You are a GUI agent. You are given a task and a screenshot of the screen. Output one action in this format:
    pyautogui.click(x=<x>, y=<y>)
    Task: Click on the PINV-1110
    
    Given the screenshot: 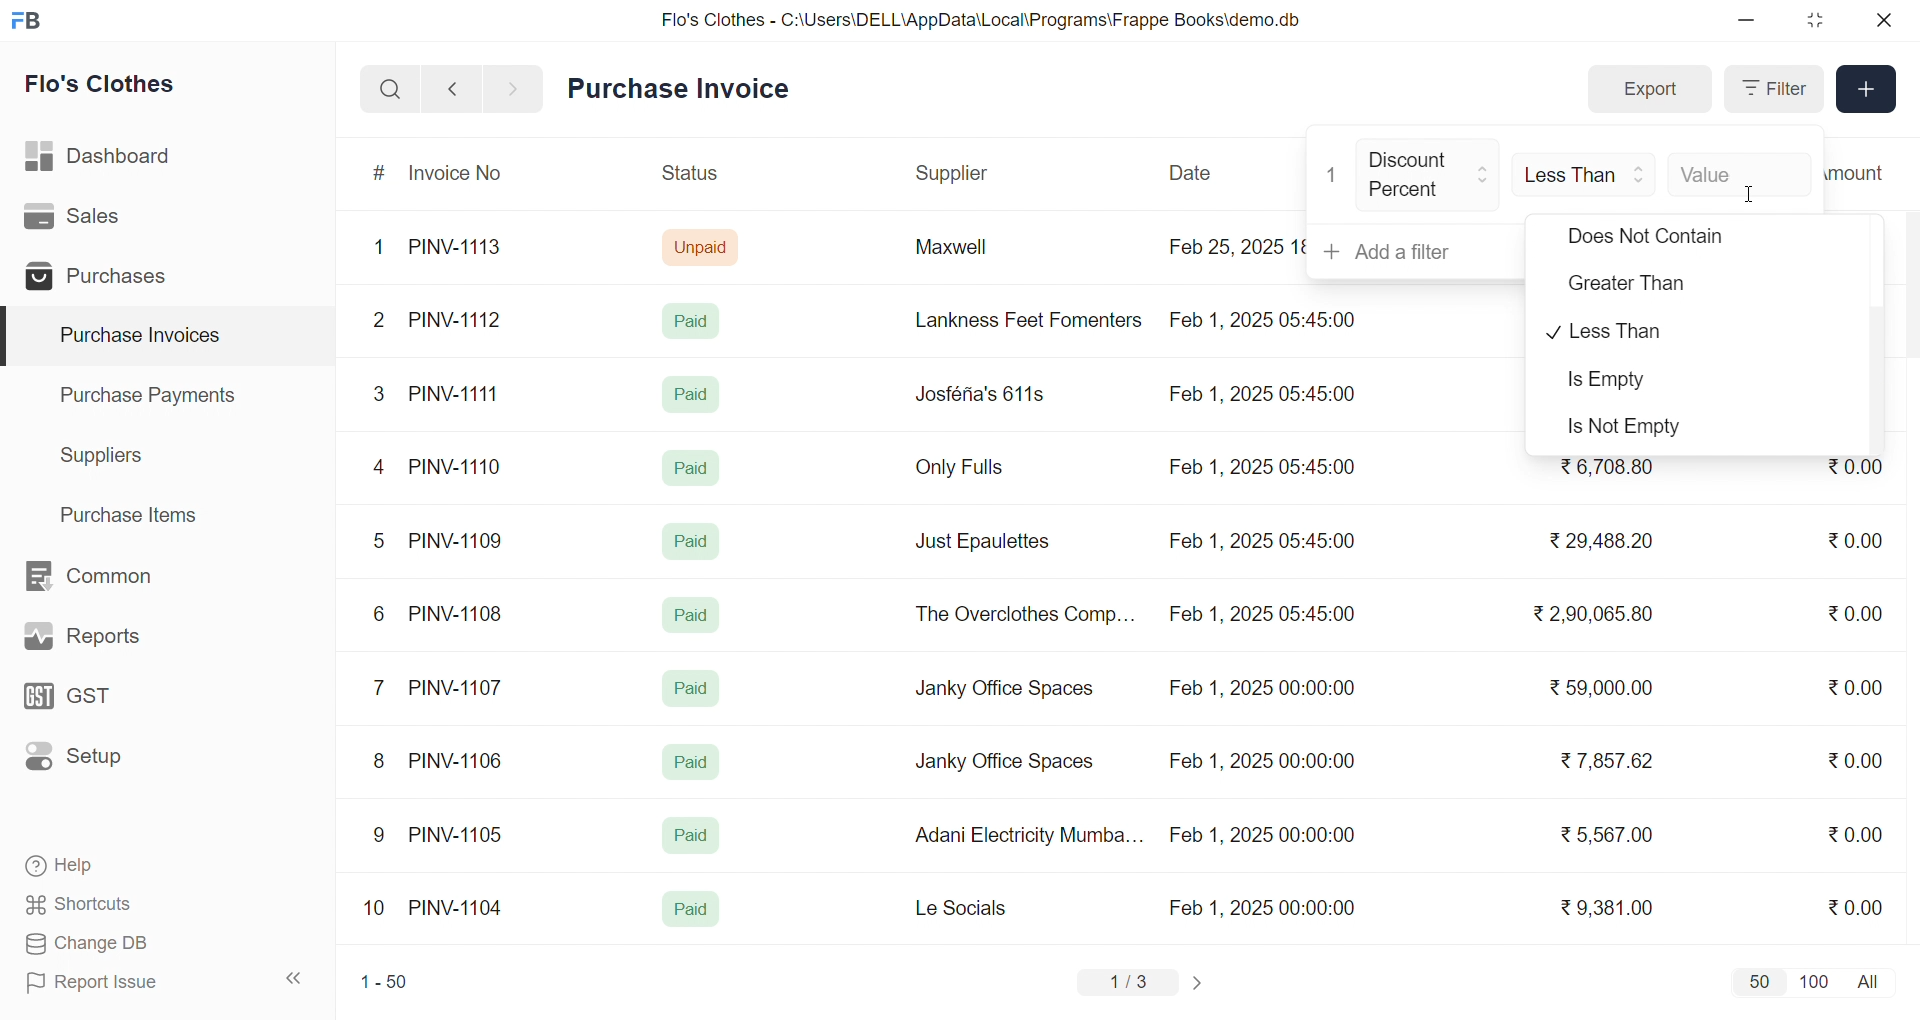 What is the action you would take?
    pyautogui.click(x=457, y=466)
    